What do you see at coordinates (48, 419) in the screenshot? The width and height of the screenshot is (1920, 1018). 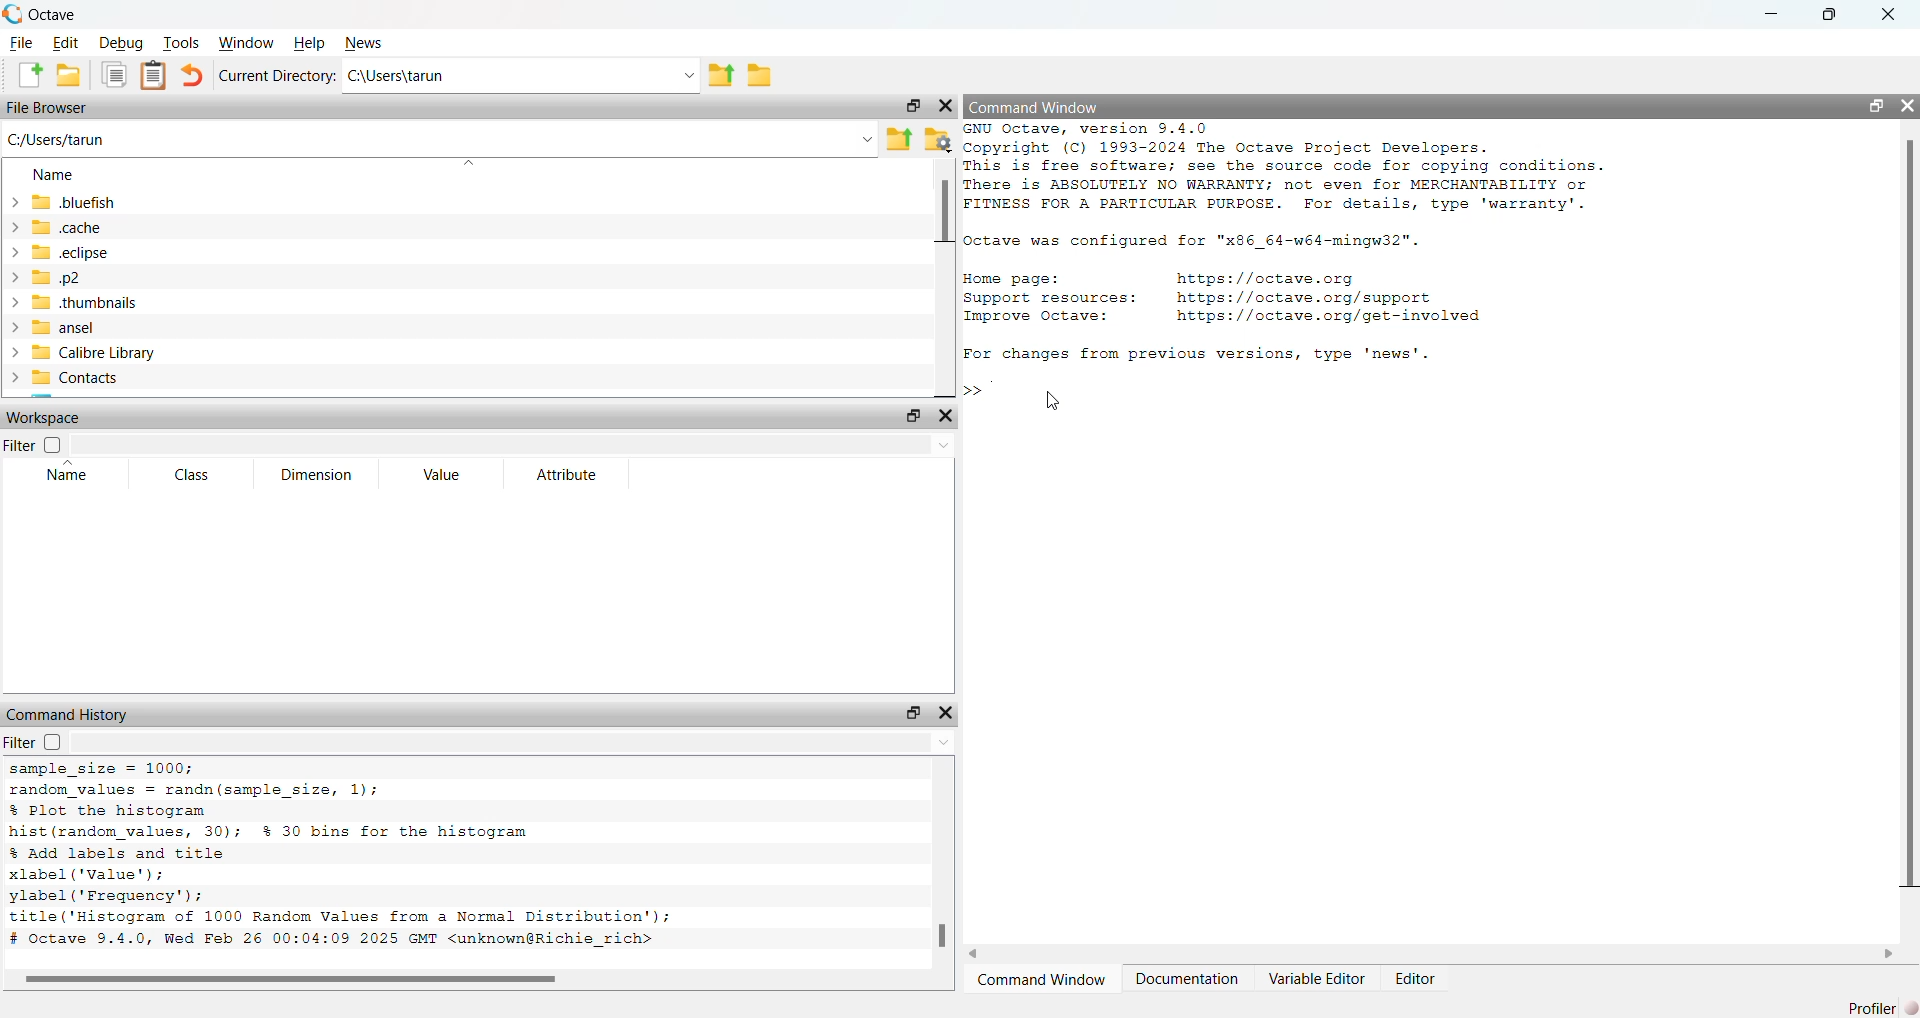 I see `Workspace` at bounding box center [48, 419].